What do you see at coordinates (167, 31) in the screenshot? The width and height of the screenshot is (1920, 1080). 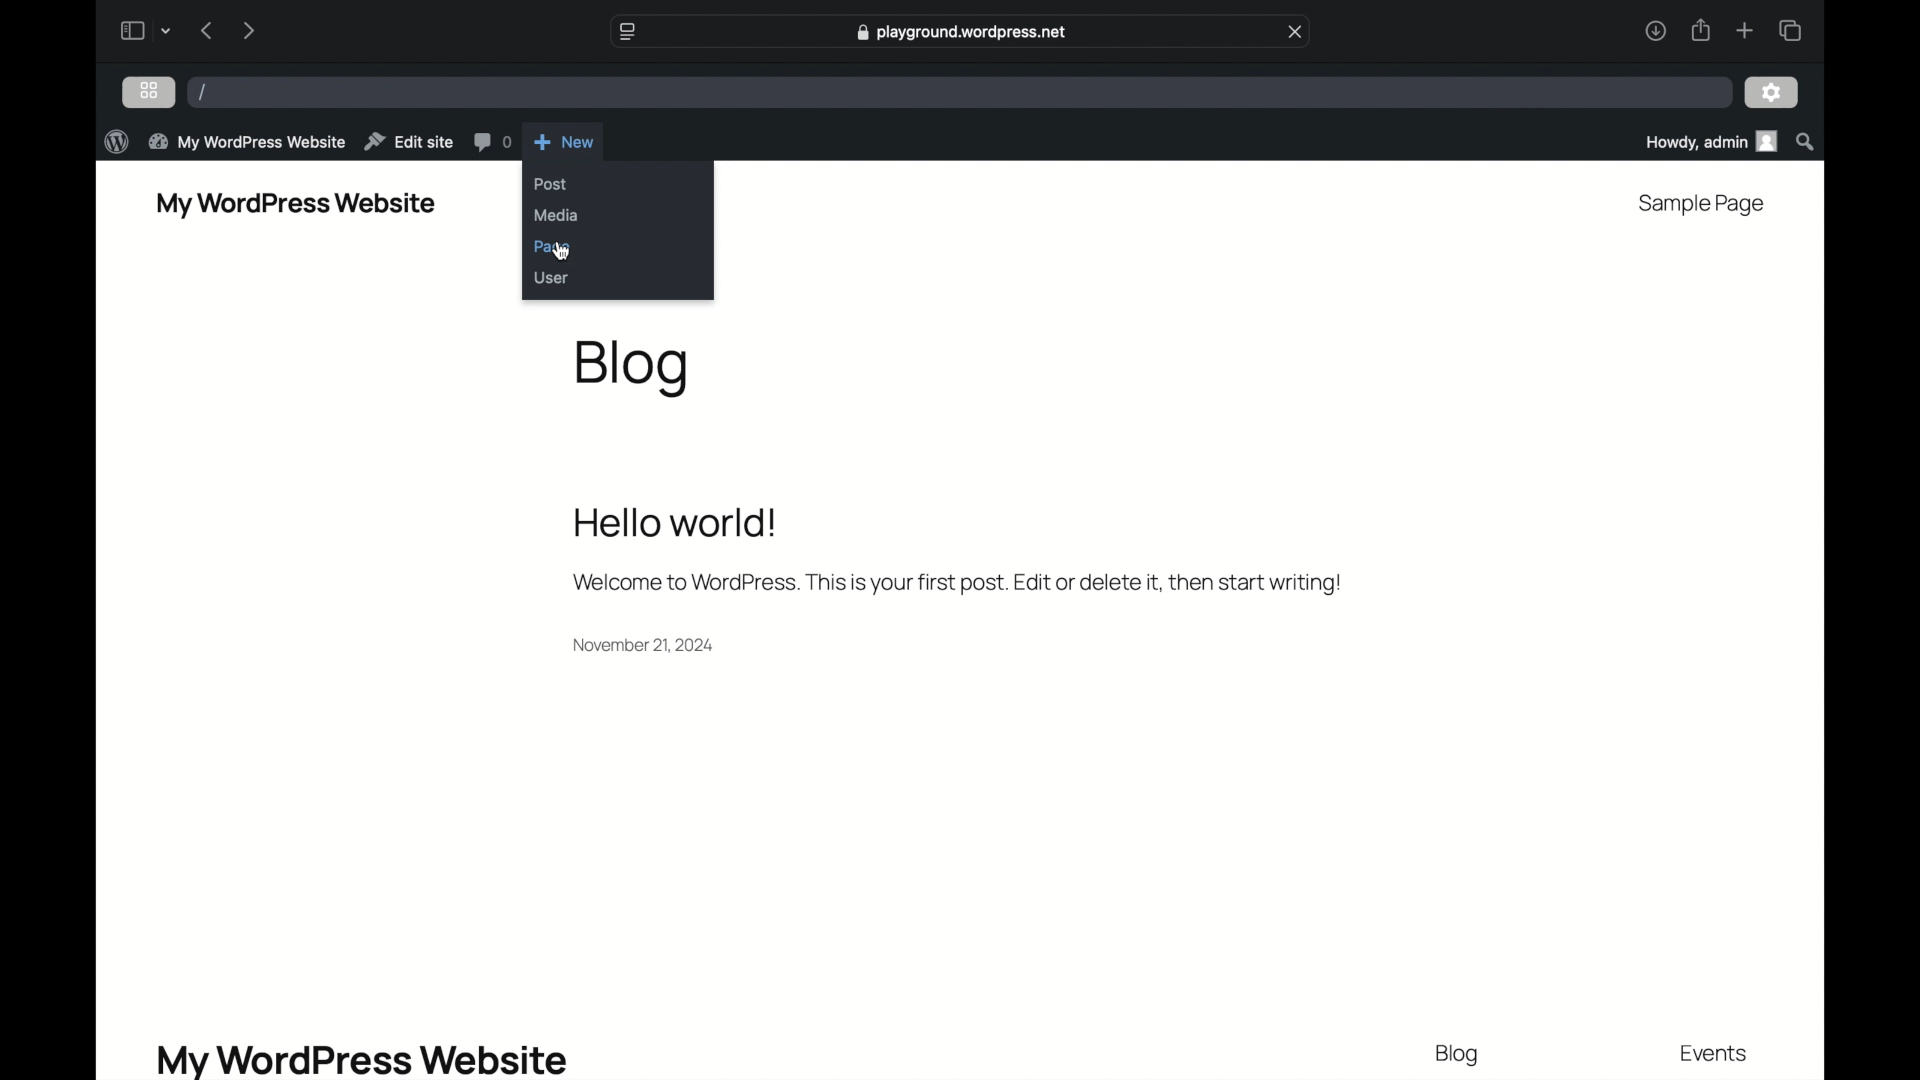 I see `dropdown` at bounding box center [167, 31].